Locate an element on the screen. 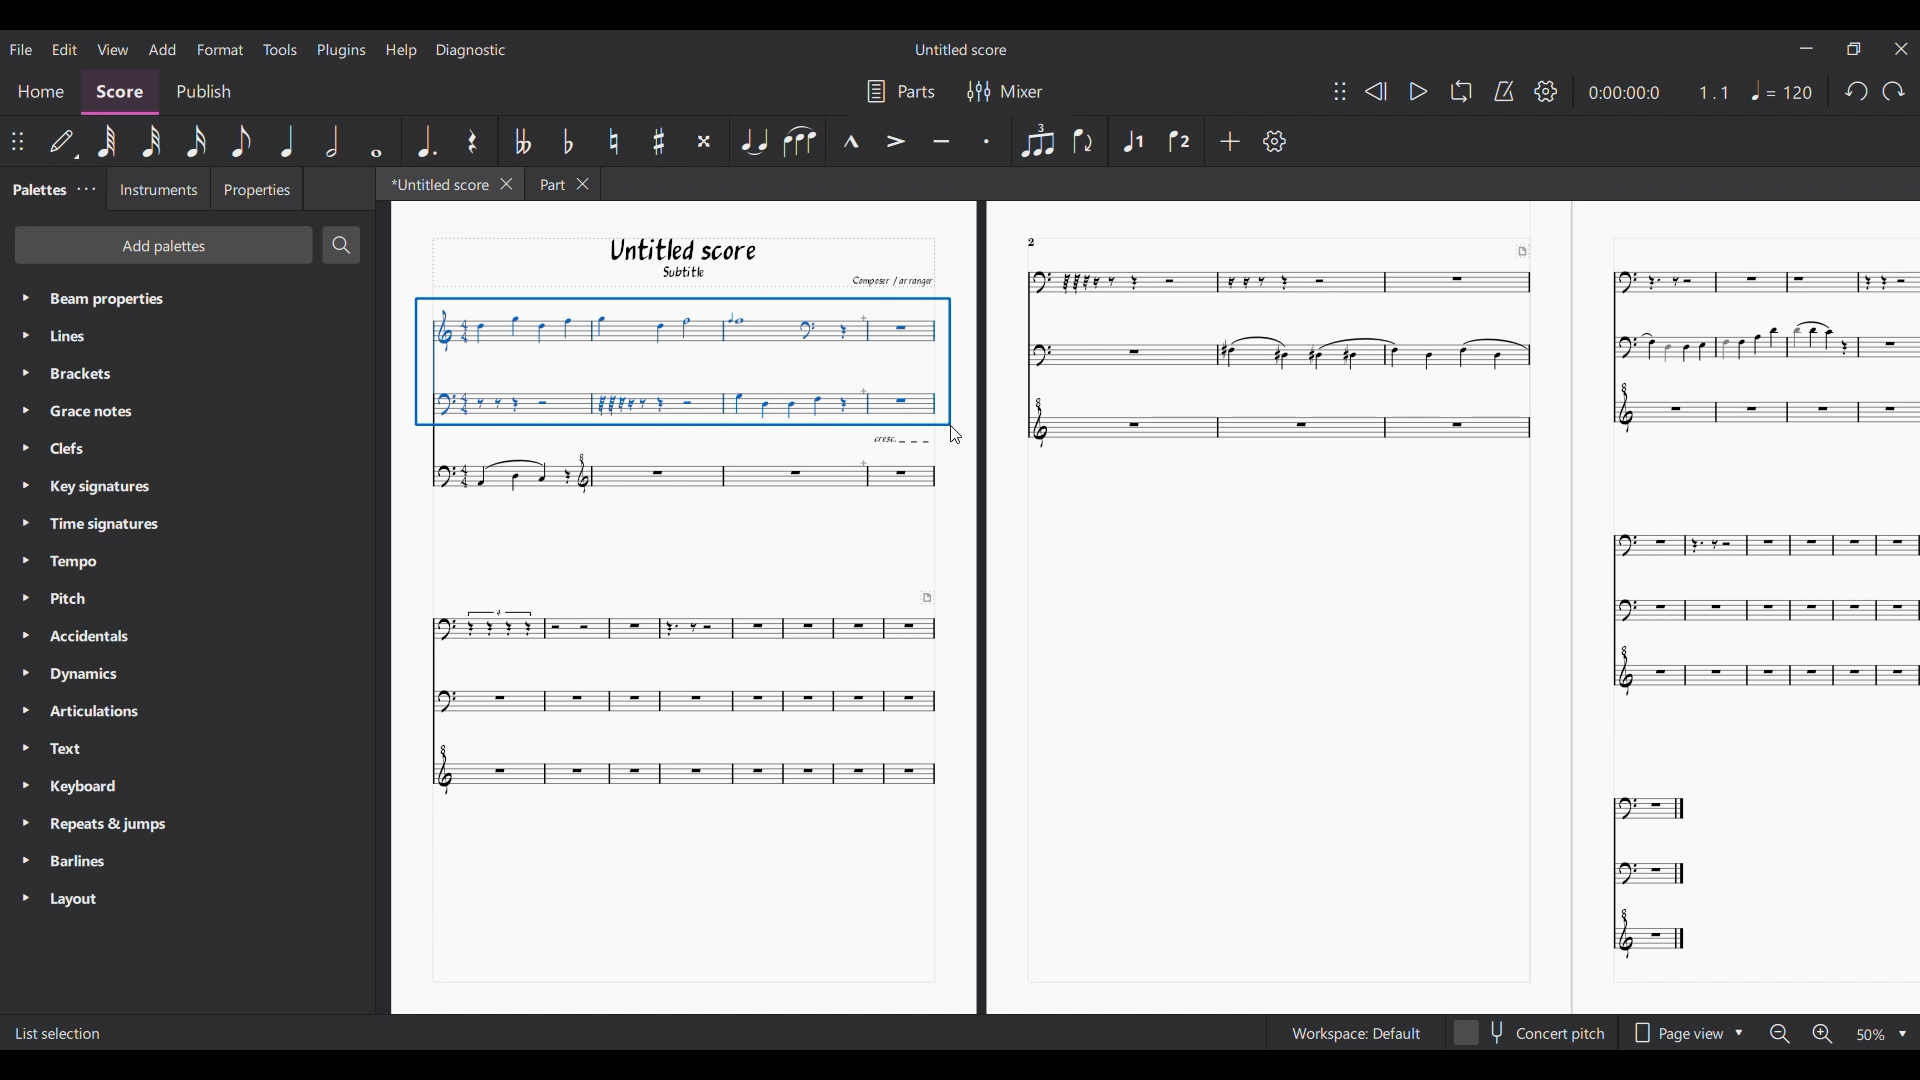 The height and width of the screenshot is (1080, 1920). Whole note is located at coordinates (375, 141).